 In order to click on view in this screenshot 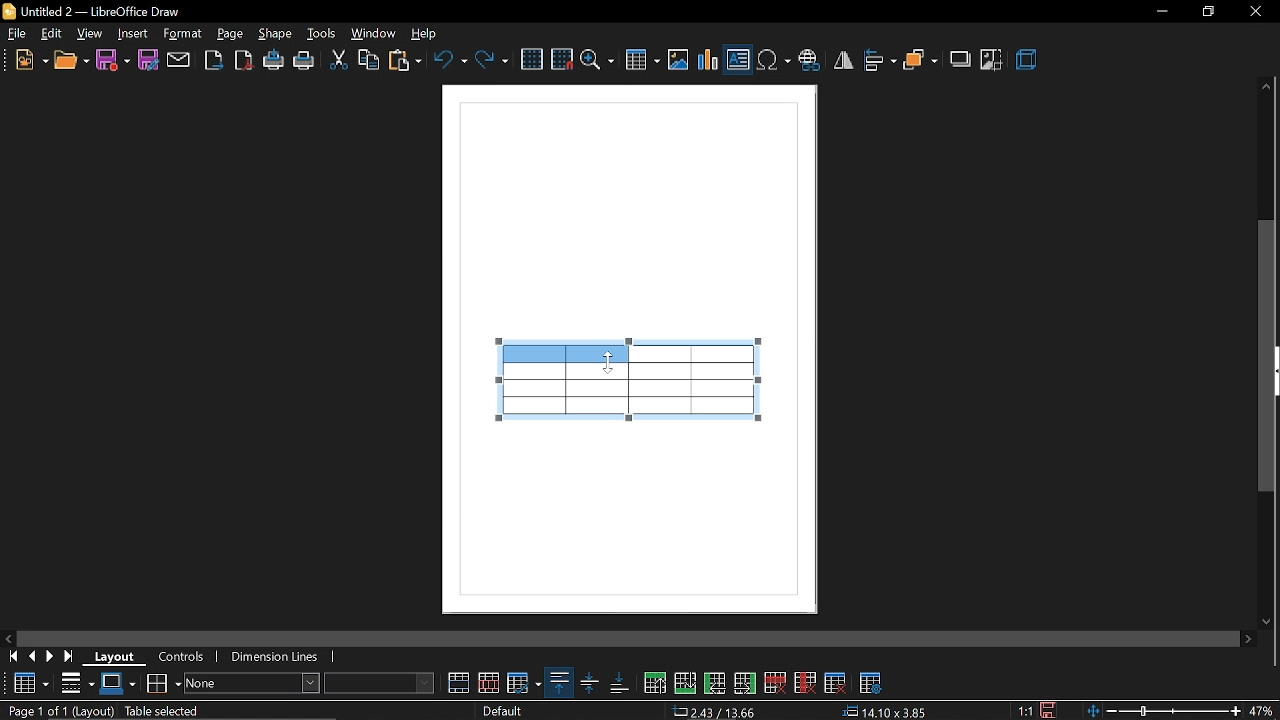, I will do `click(89, 33)`.